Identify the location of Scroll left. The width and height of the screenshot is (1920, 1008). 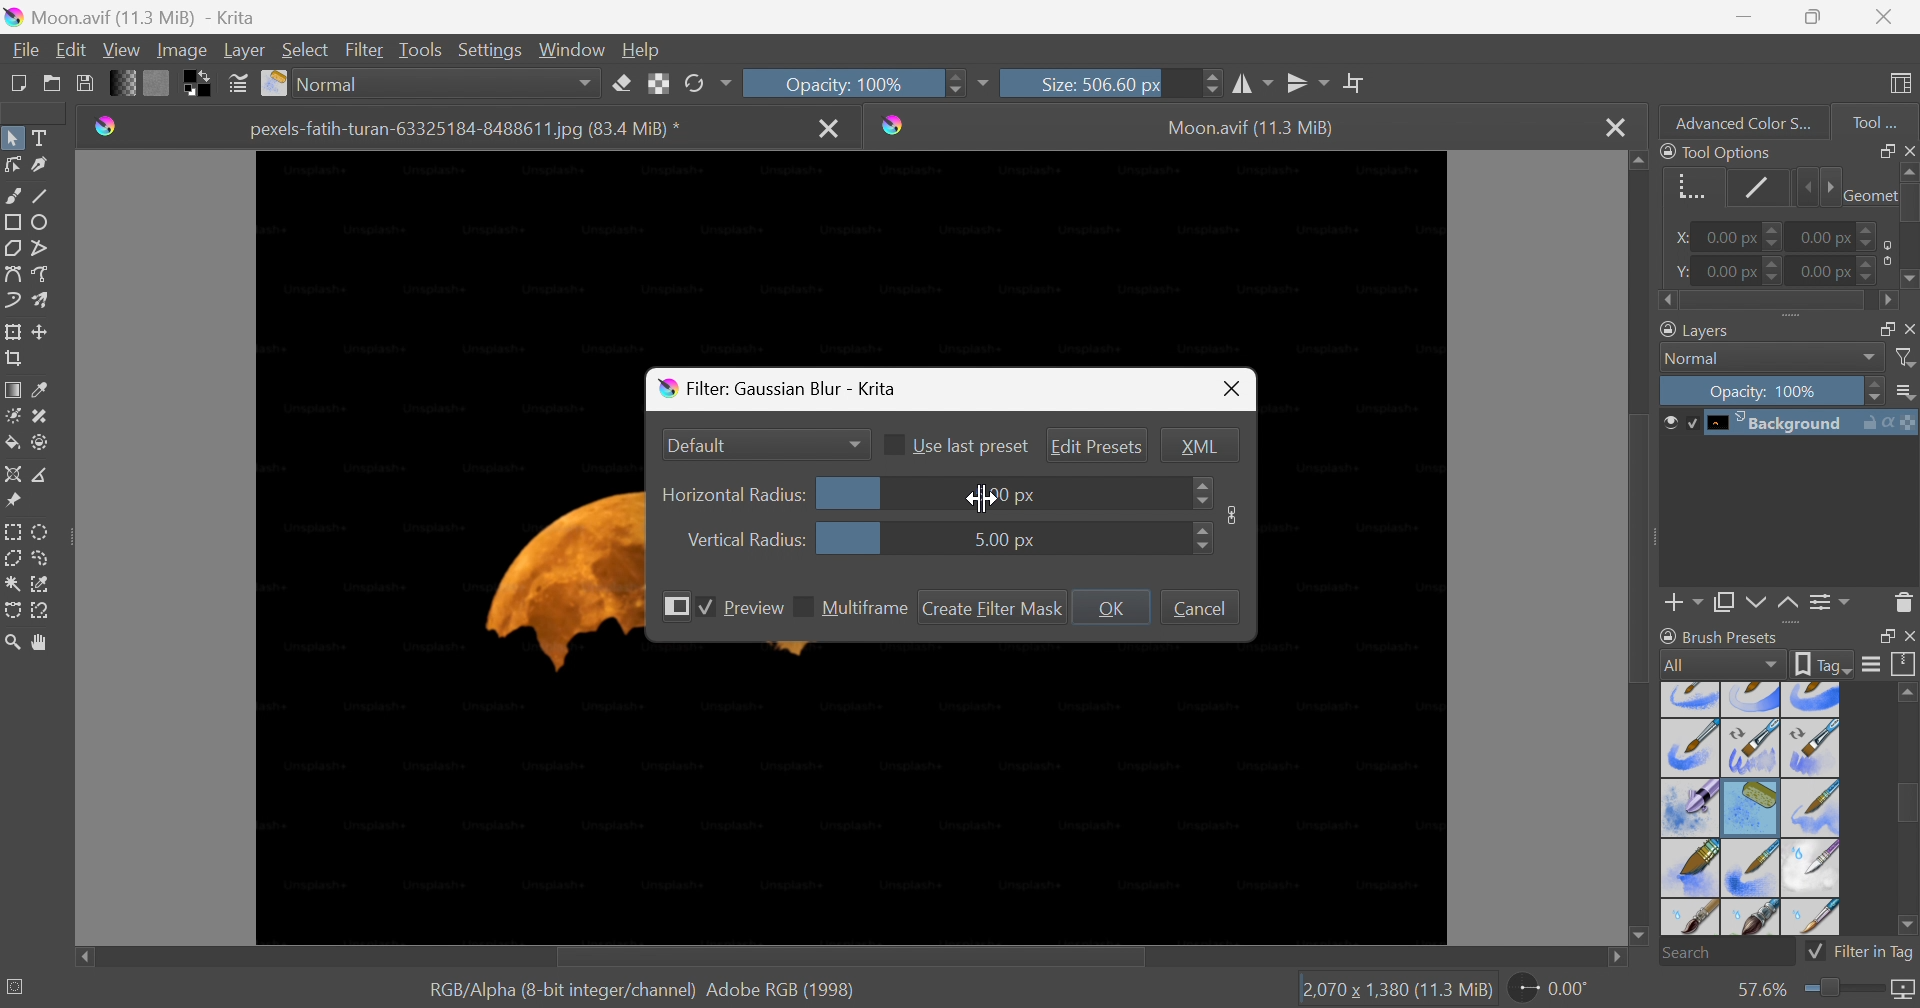
(1669, 301).